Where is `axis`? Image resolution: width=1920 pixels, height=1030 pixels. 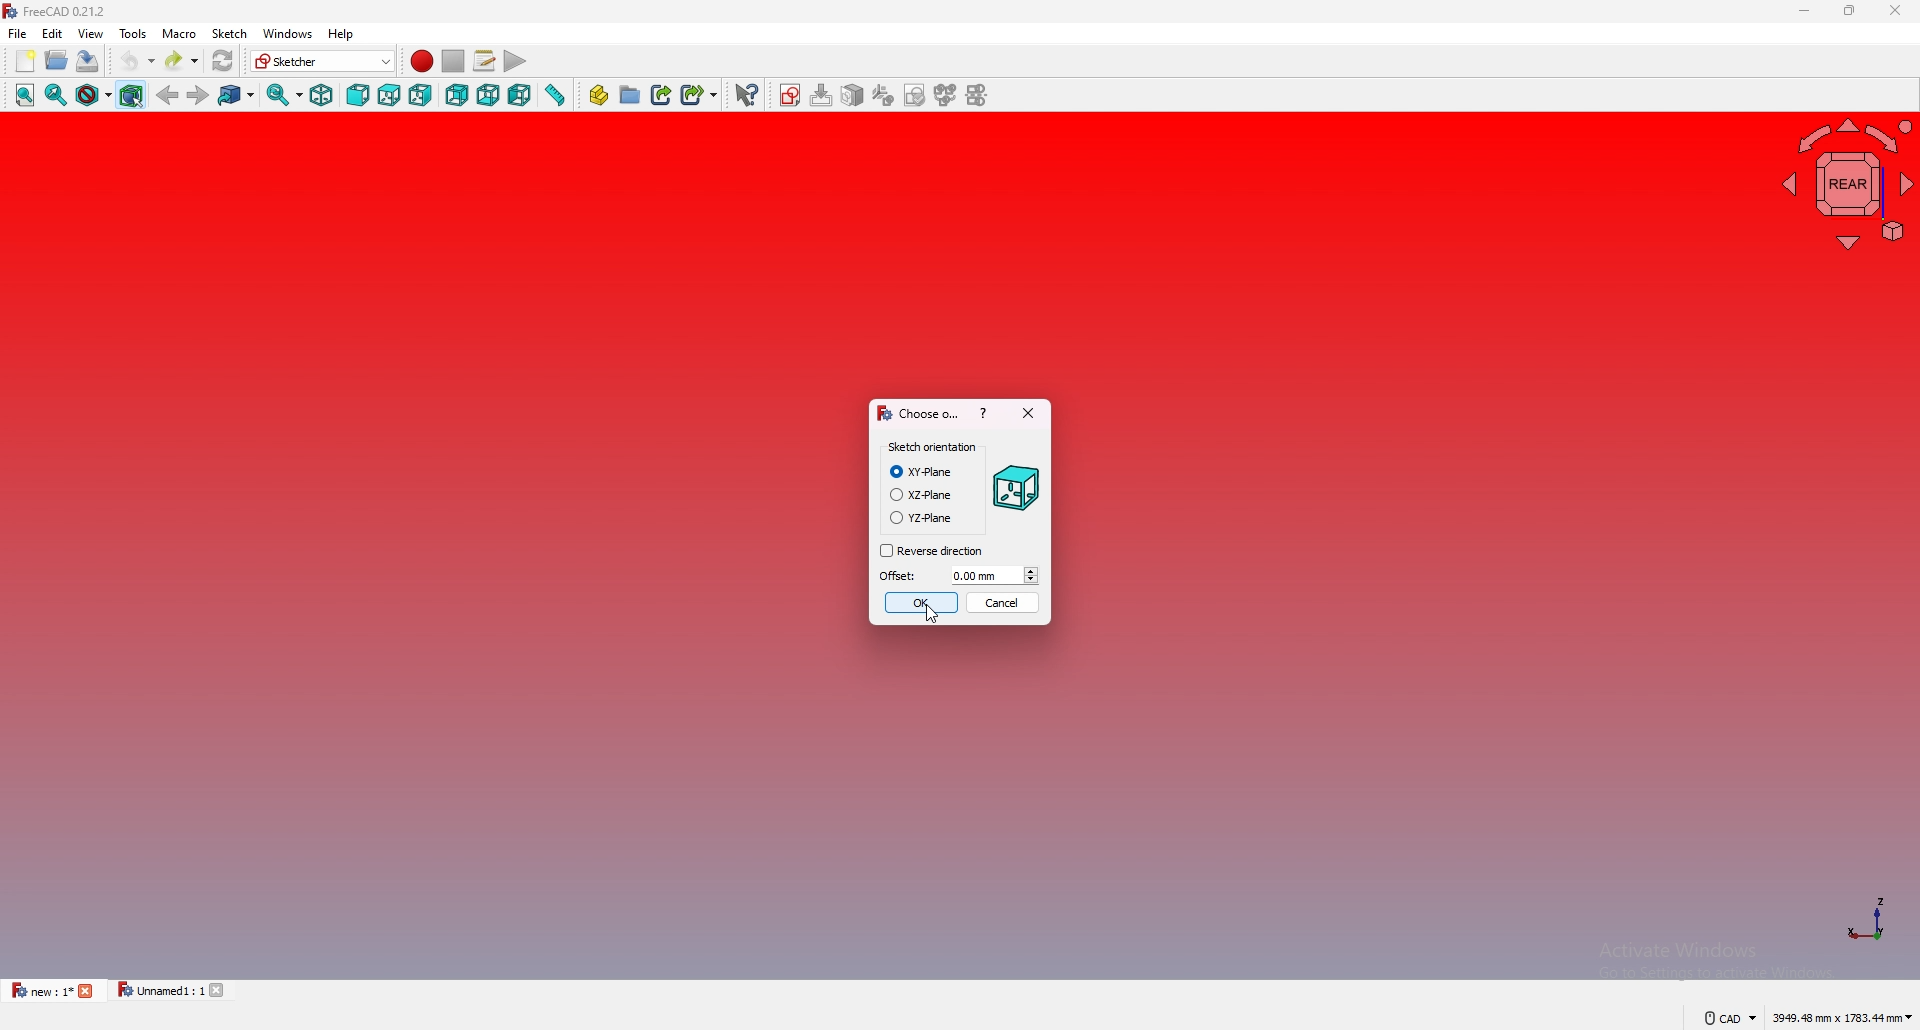
axis is located at coordinates (1873, 919).